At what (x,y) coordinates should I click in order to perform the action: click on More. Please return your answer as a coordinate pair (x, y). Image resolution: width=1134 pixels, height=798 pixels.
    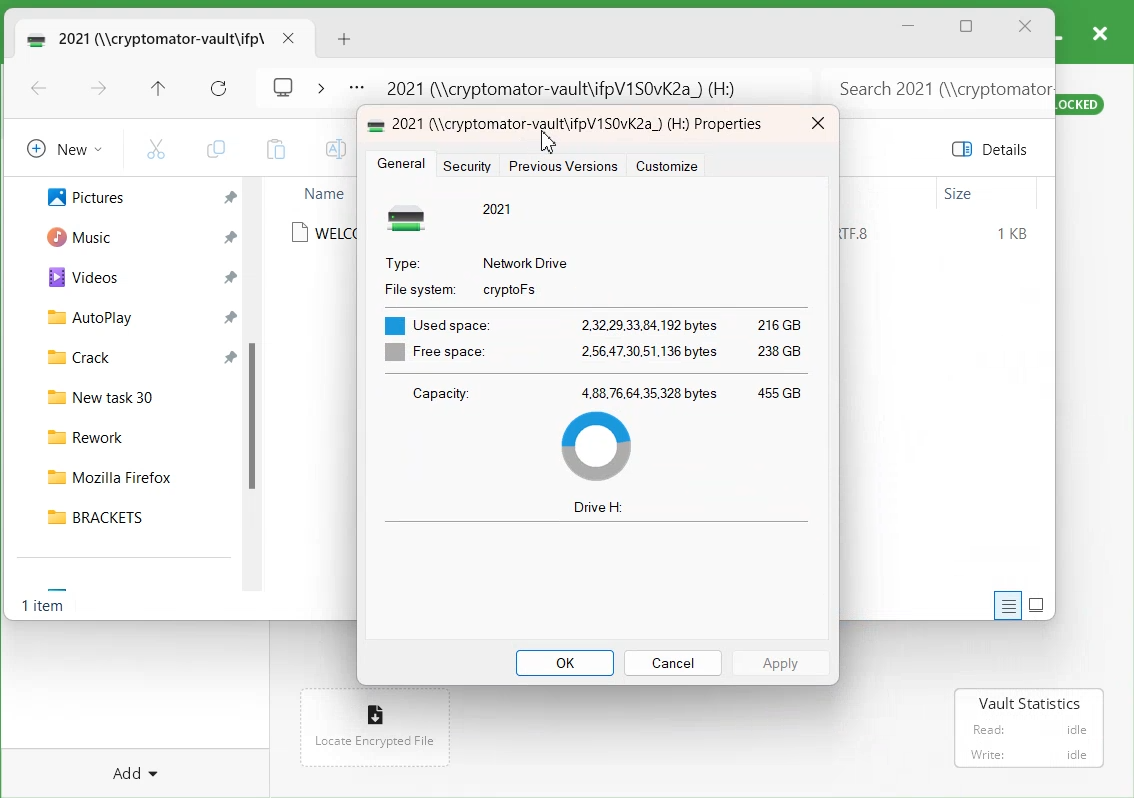
    Looking at the image, I should click on (356, 89).